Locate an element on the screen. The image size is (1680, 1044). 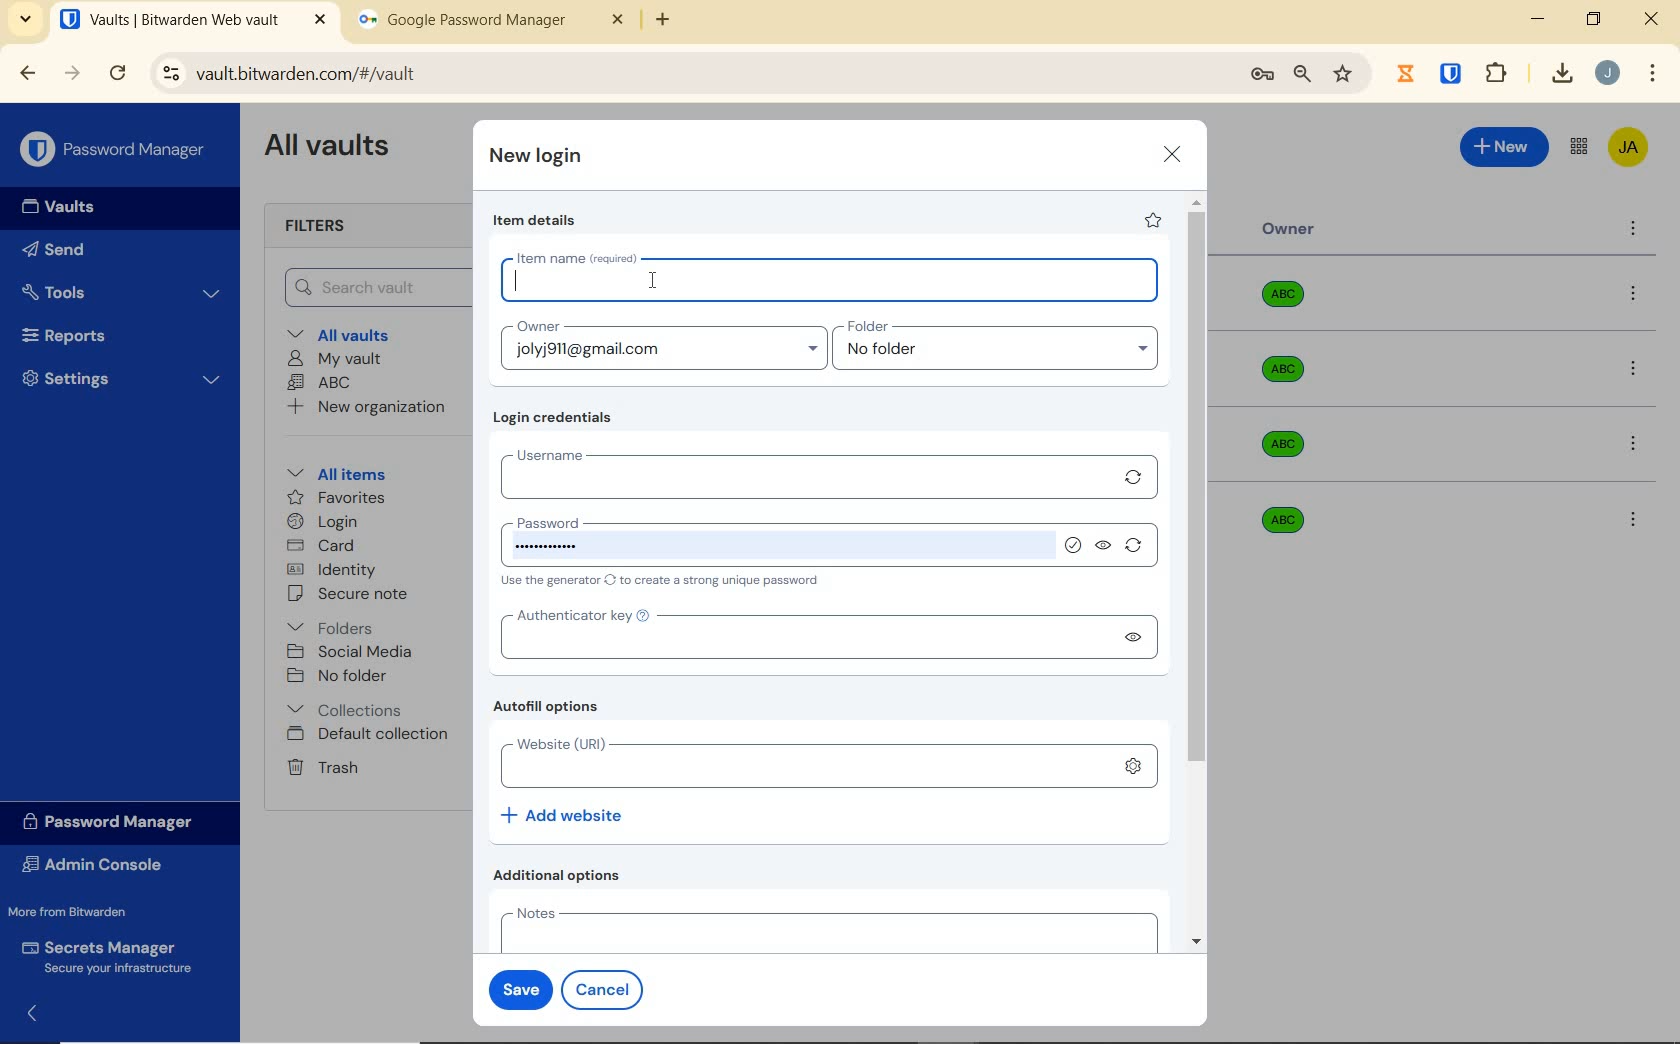
New login is located at coordinates (537, 158).